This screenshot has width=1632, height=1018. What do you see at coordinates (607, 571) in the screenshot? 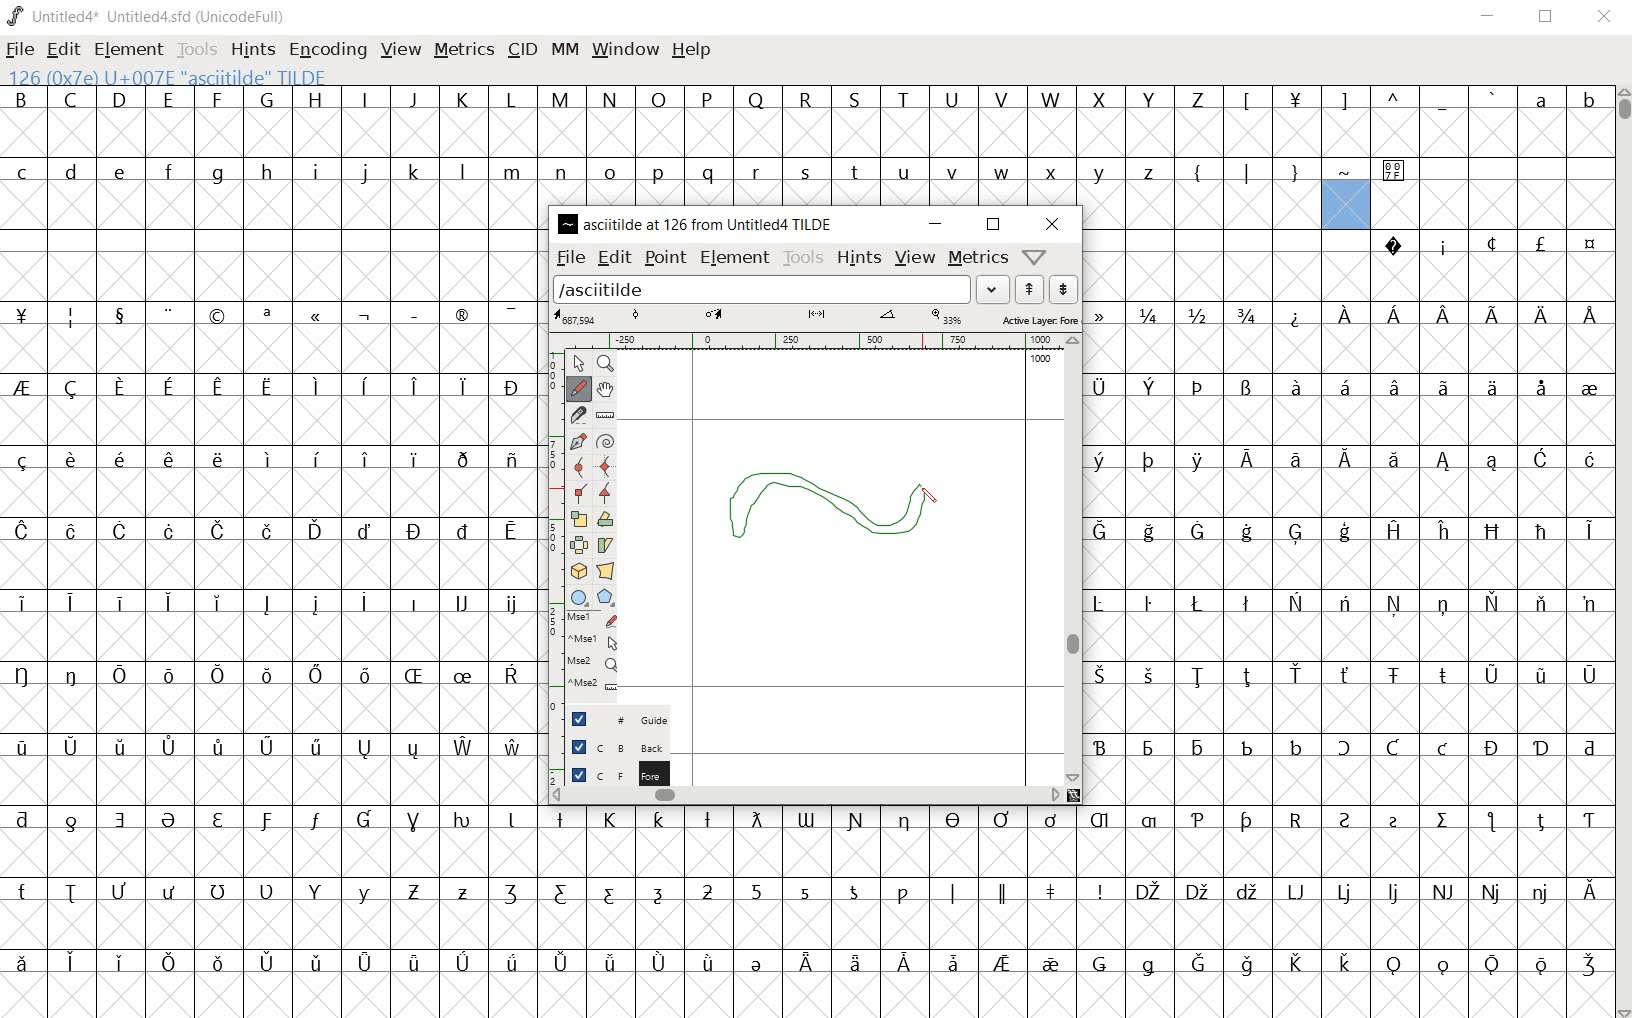
I see `perform a perspective transformation on the selection` at bounding box center [607, 571].